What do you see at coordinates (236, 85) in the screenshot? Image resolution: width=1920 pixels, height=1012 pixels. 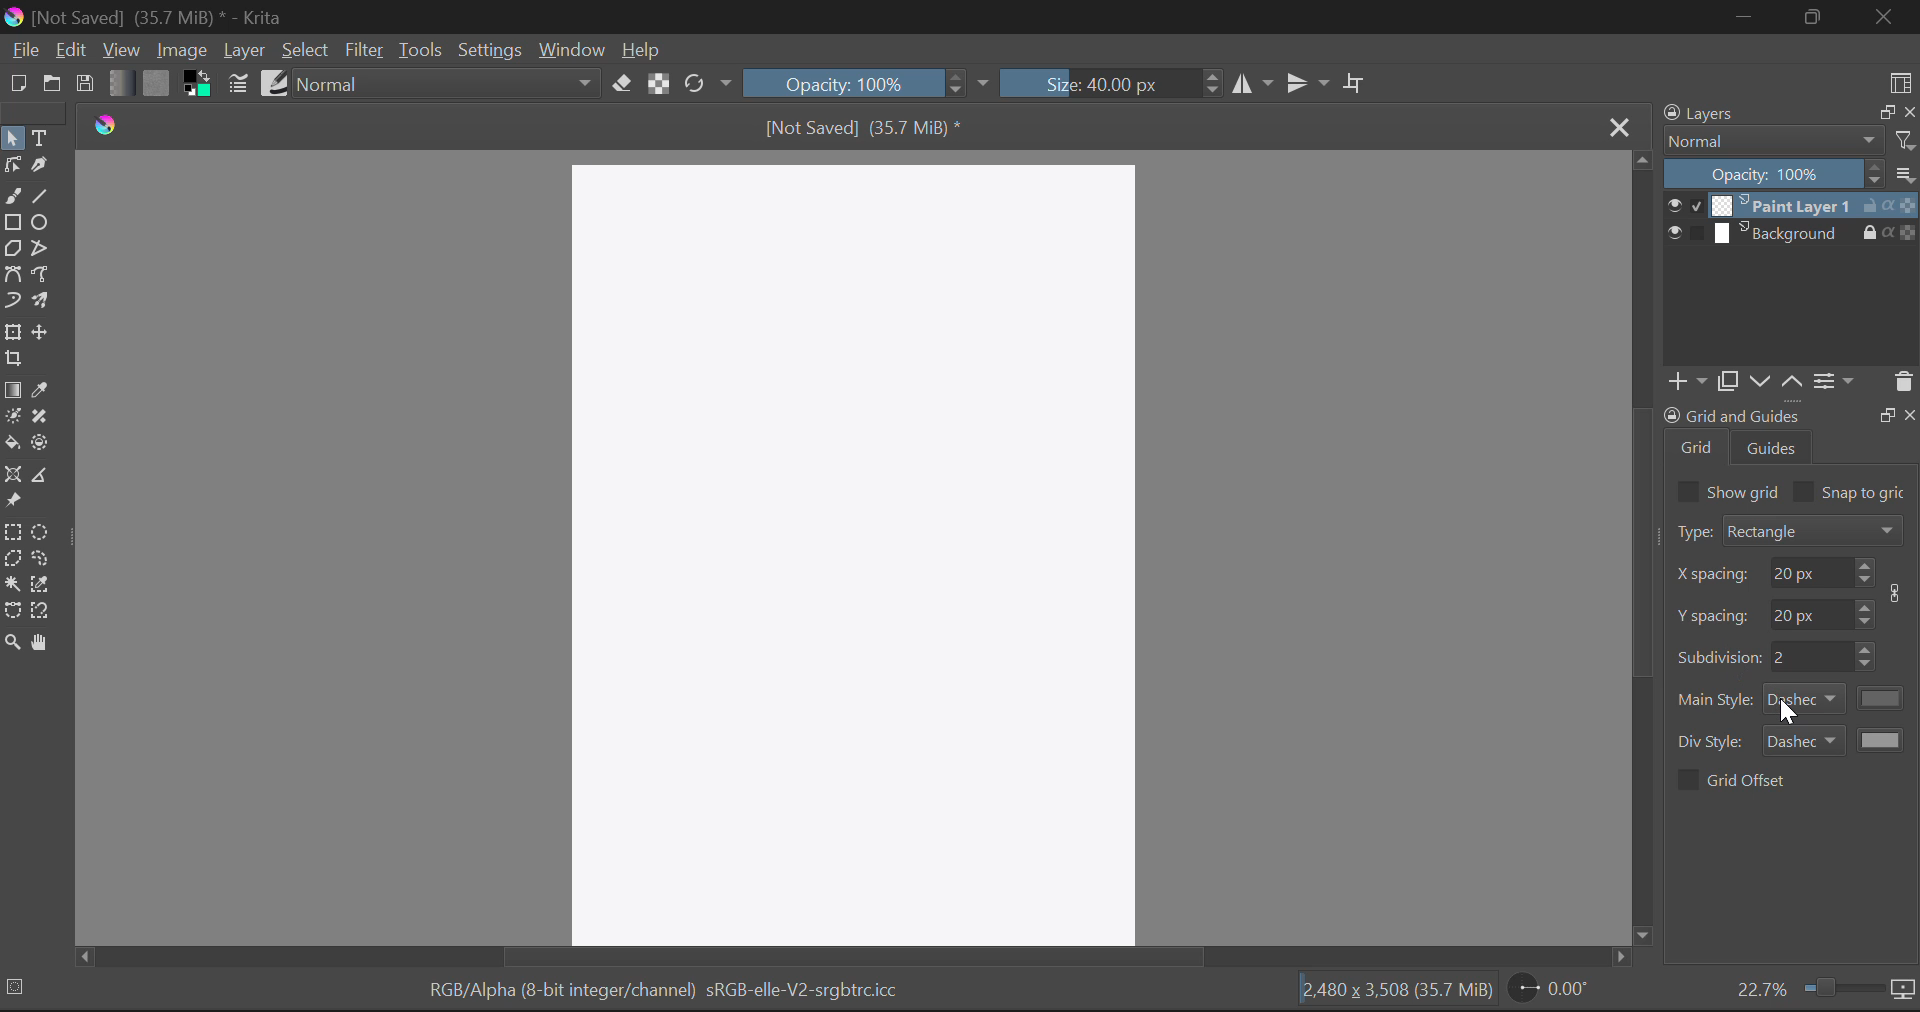 I see `Brush Settings` at bounding box center [236, 85].